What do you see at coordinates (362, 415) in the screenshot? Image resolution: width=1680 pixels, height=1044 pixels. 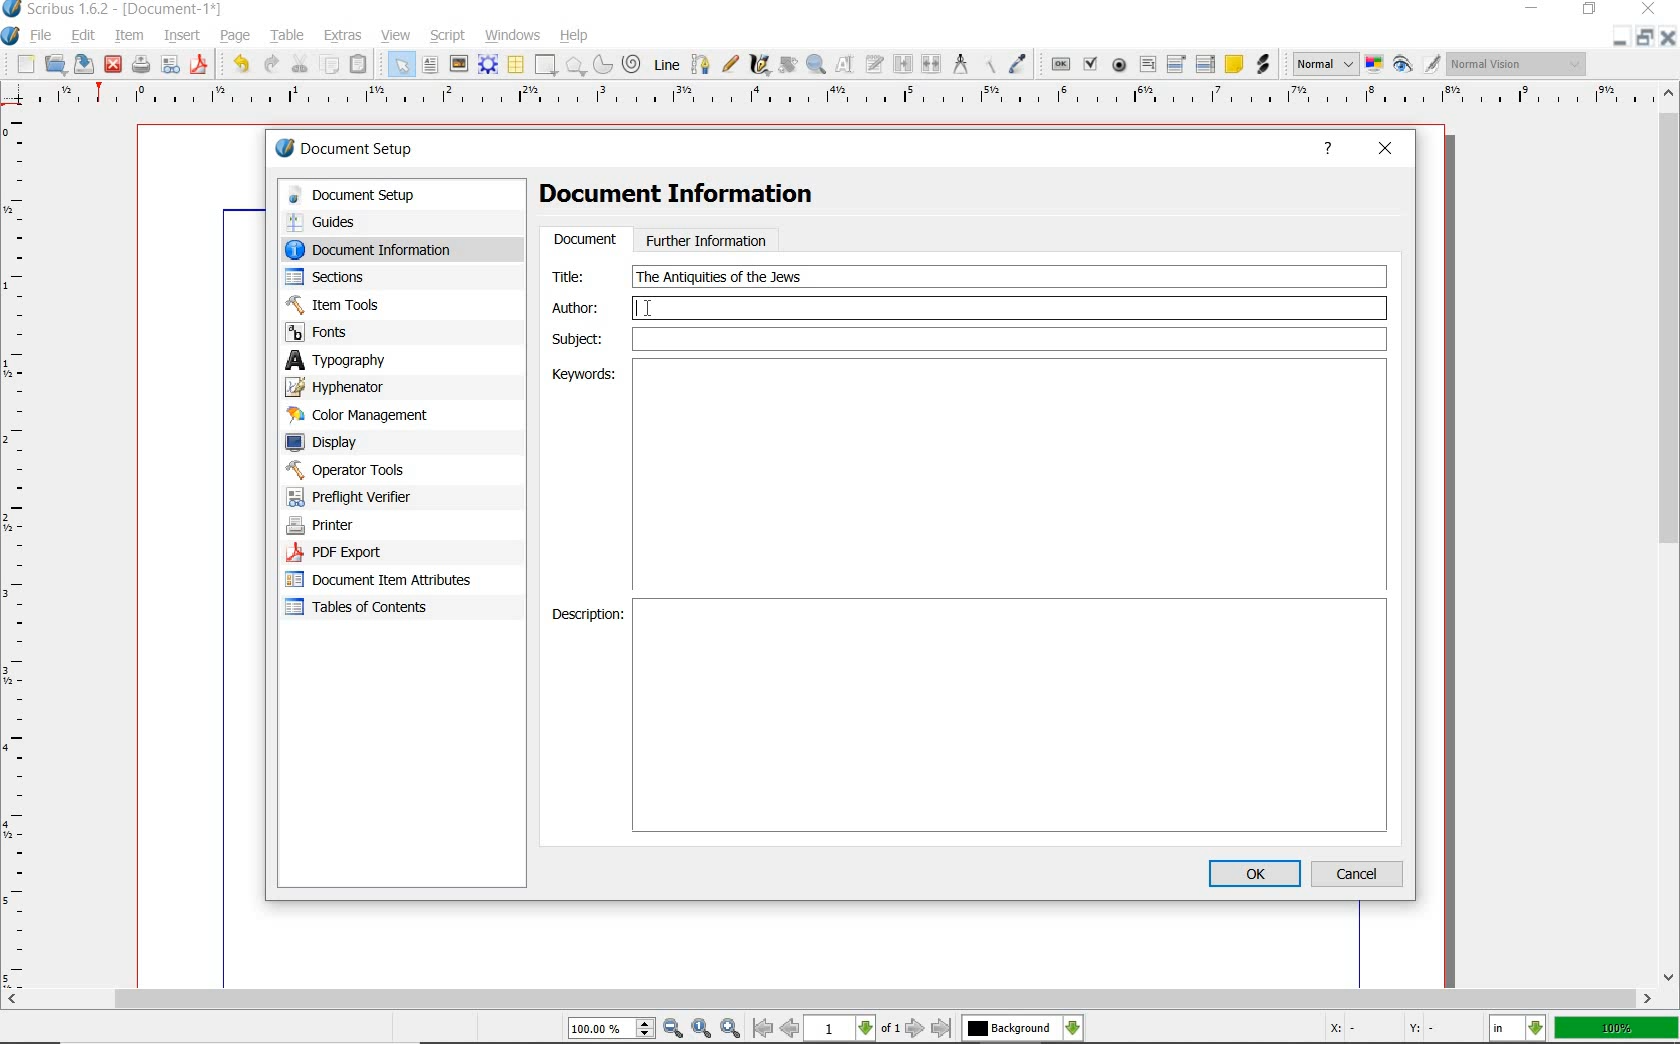 I see `color management` at bounding box center [362, 415].